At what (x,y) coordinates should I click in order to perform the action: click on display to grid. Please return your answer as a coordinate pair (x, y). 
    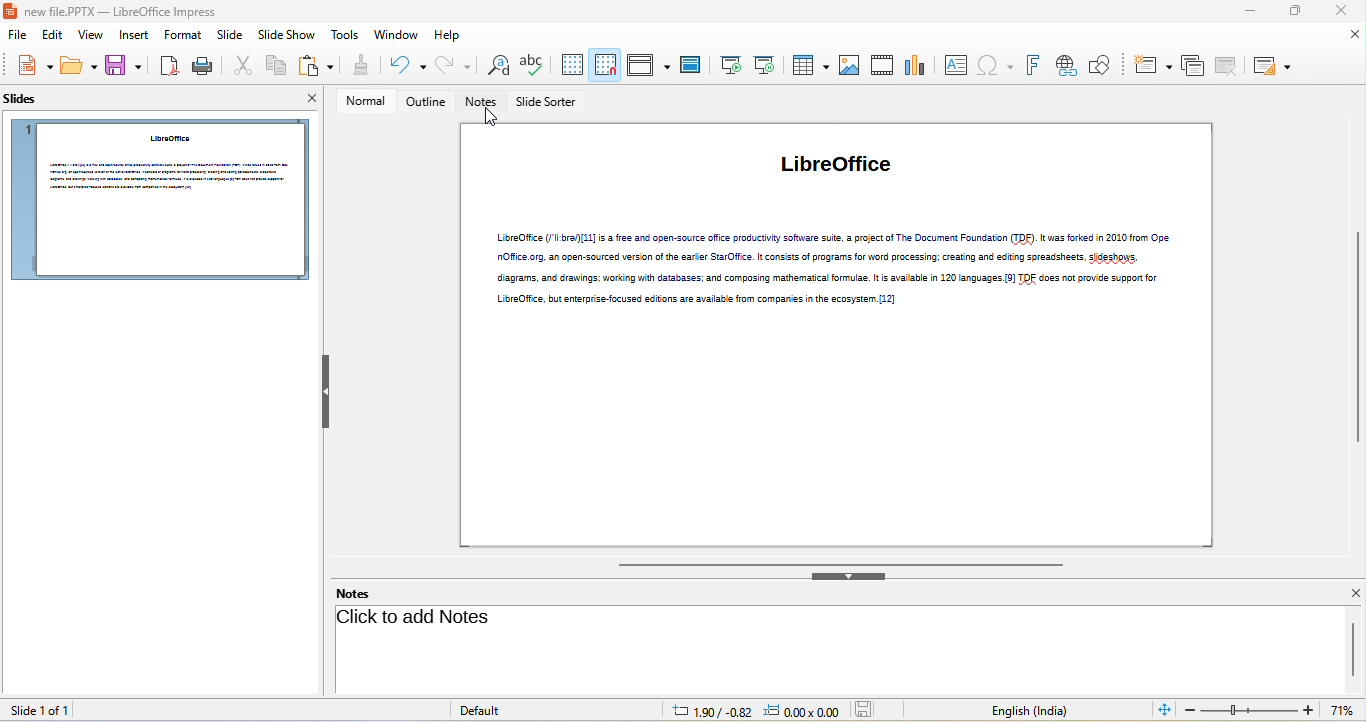
    Looking at the image, I should click on (571, 65).